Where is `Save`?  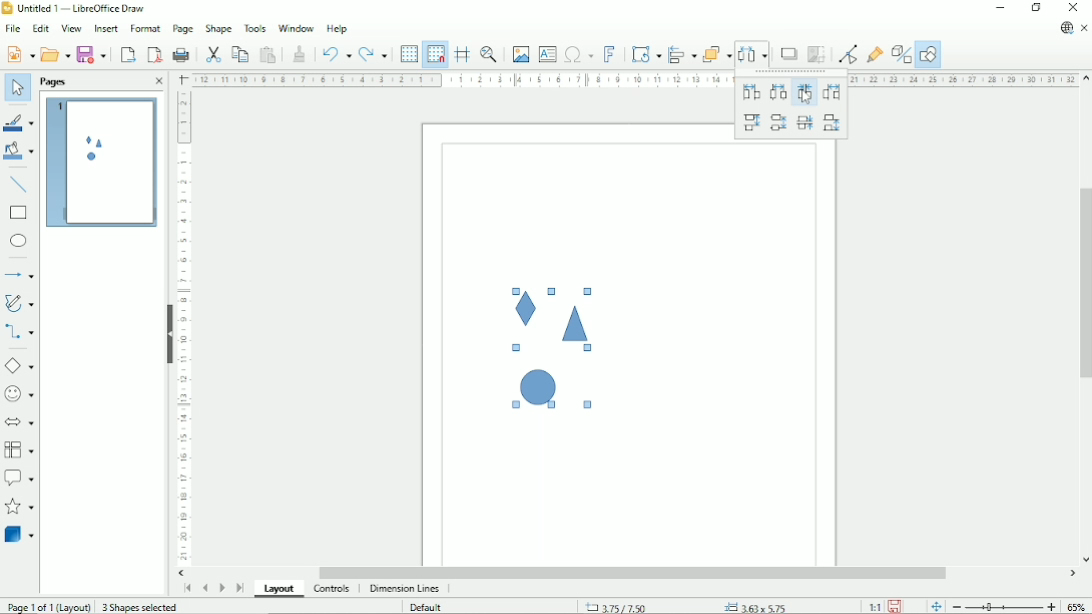
Save is located at coordinates (896, 606).